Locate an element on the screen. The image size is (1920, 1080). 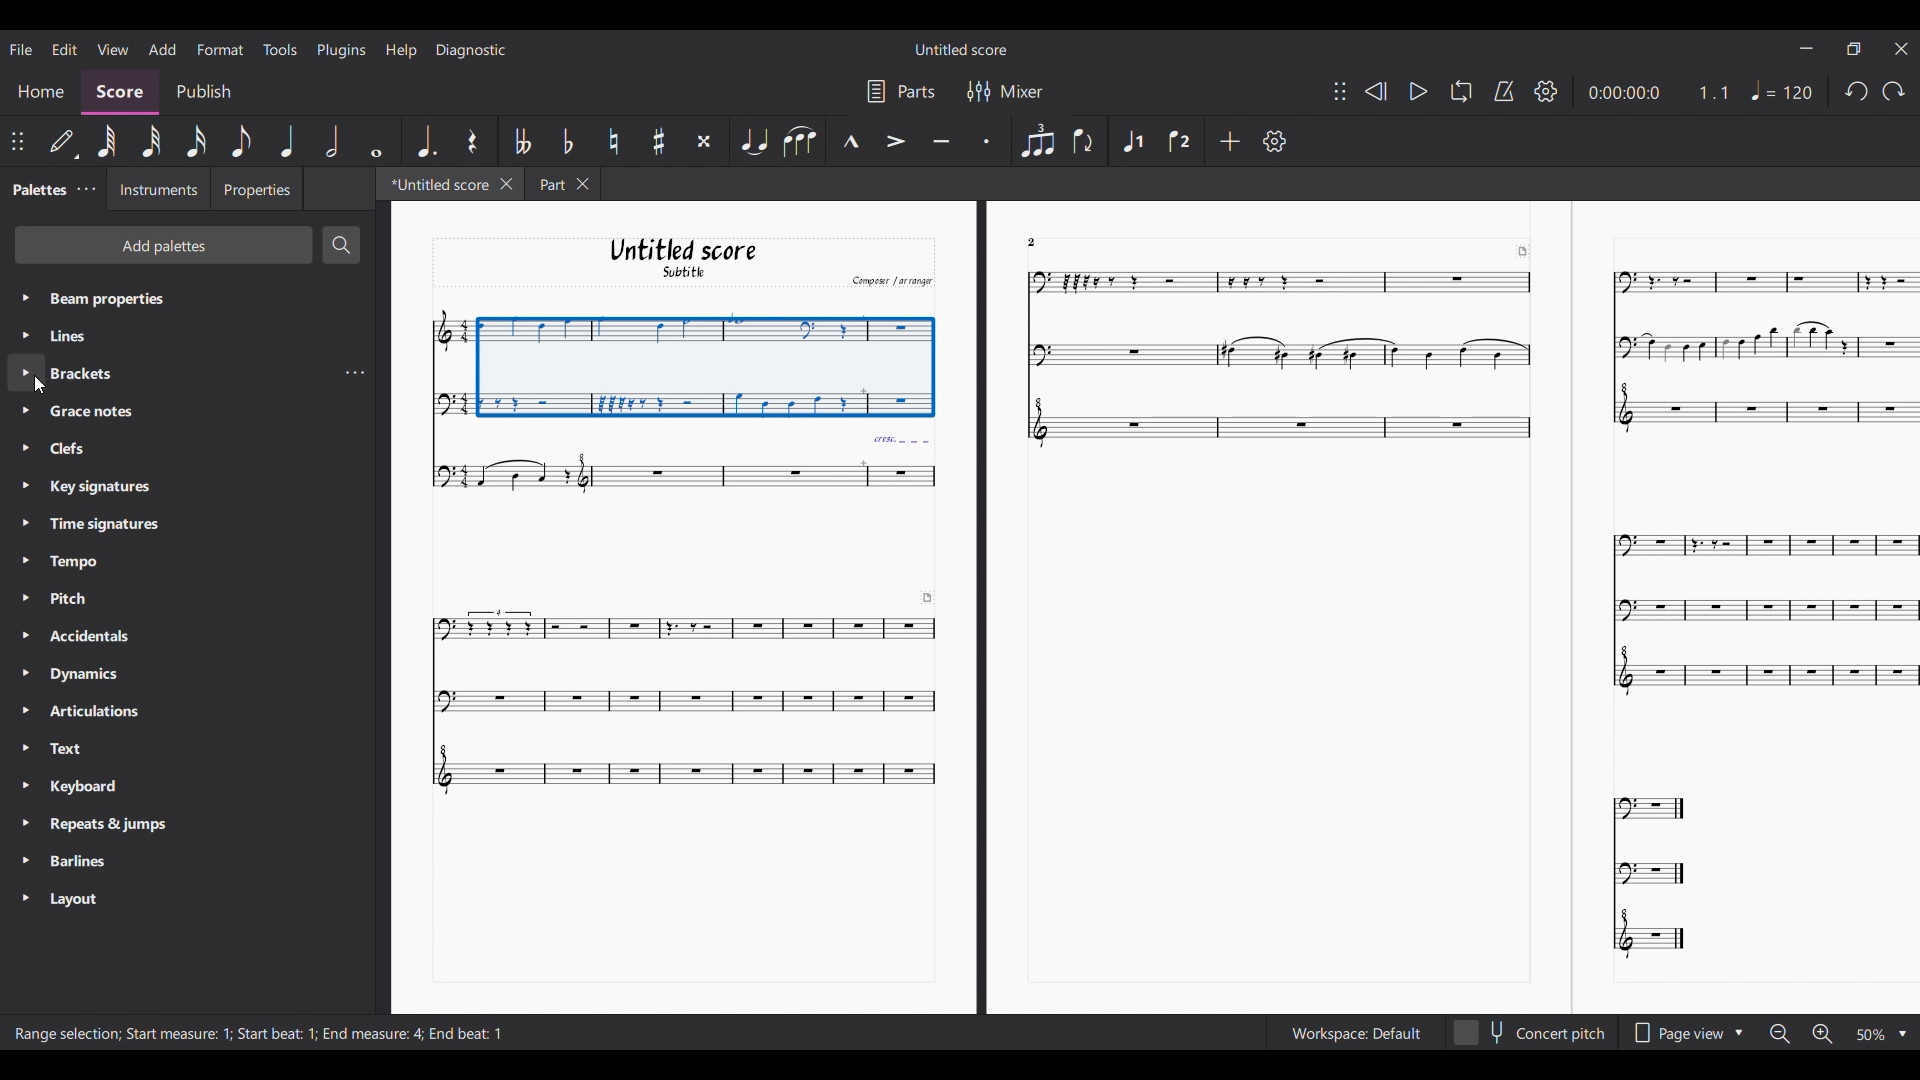
 is located at coordinates (23, 712).